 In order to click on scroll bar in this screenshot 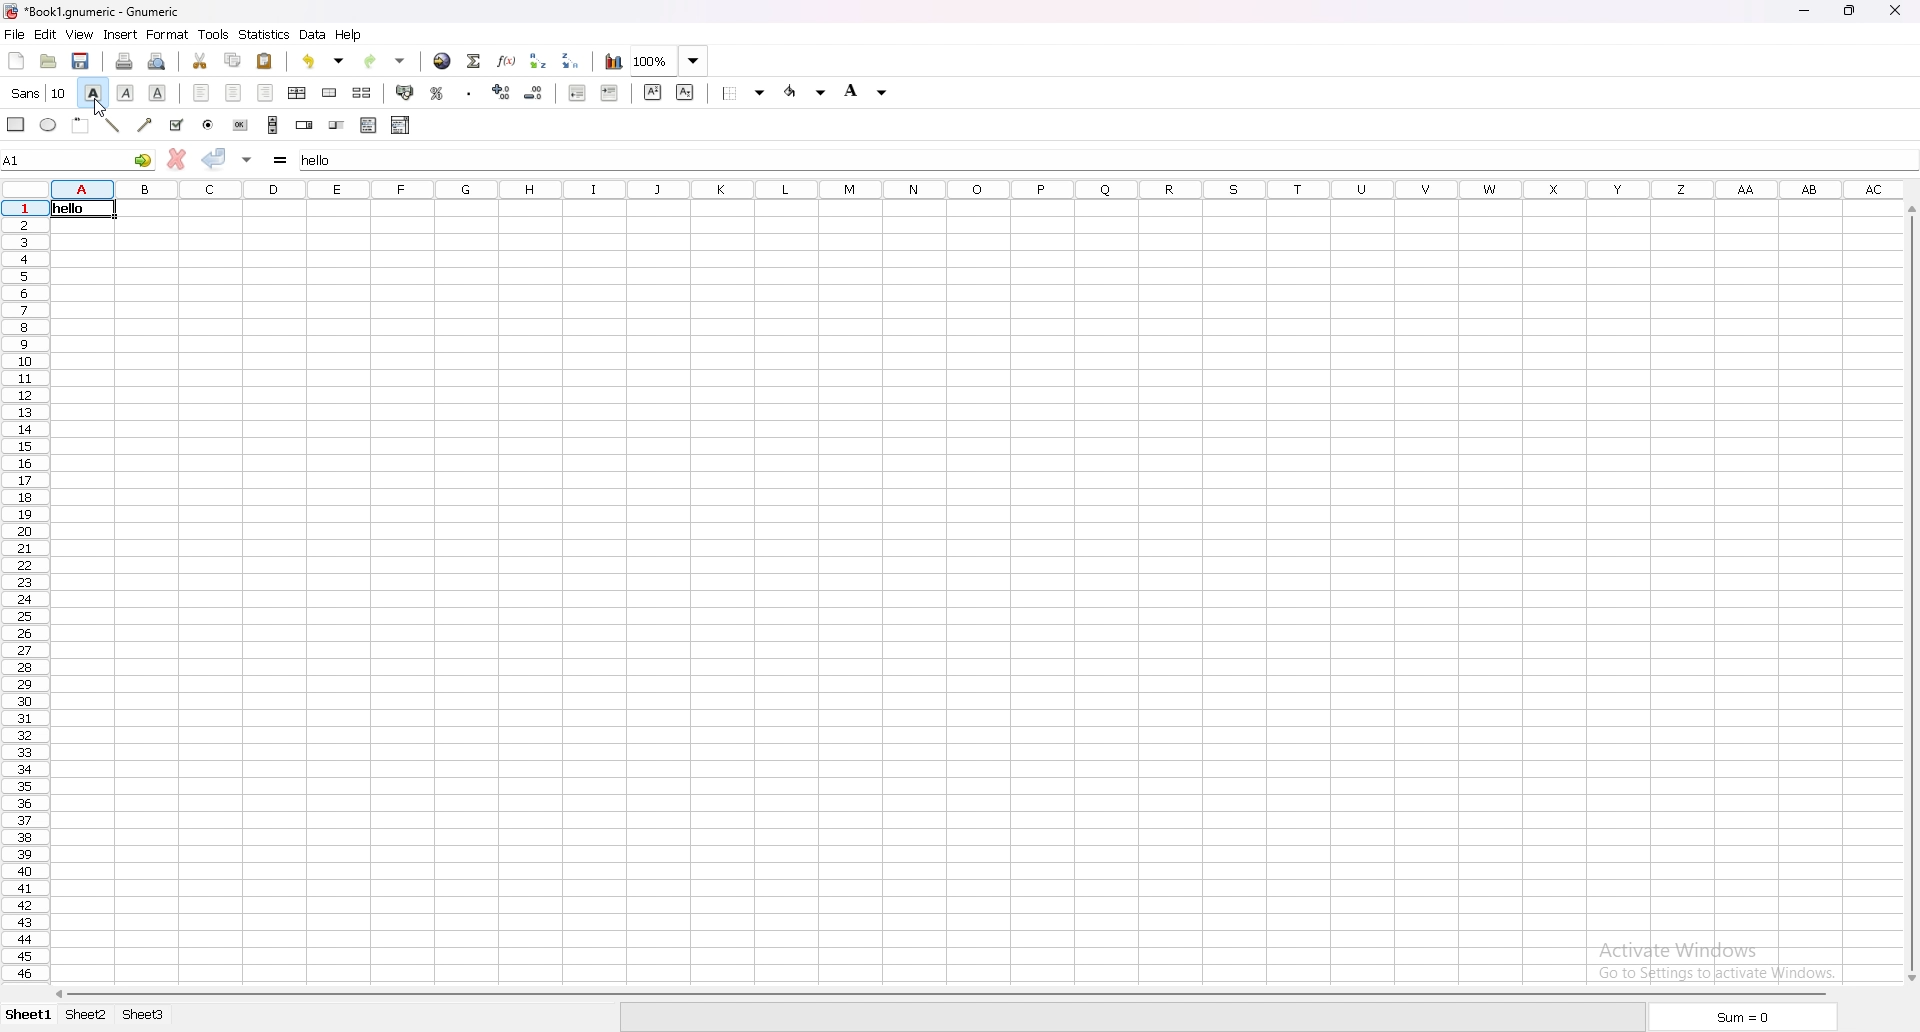, I will do `click(944, 992)`.